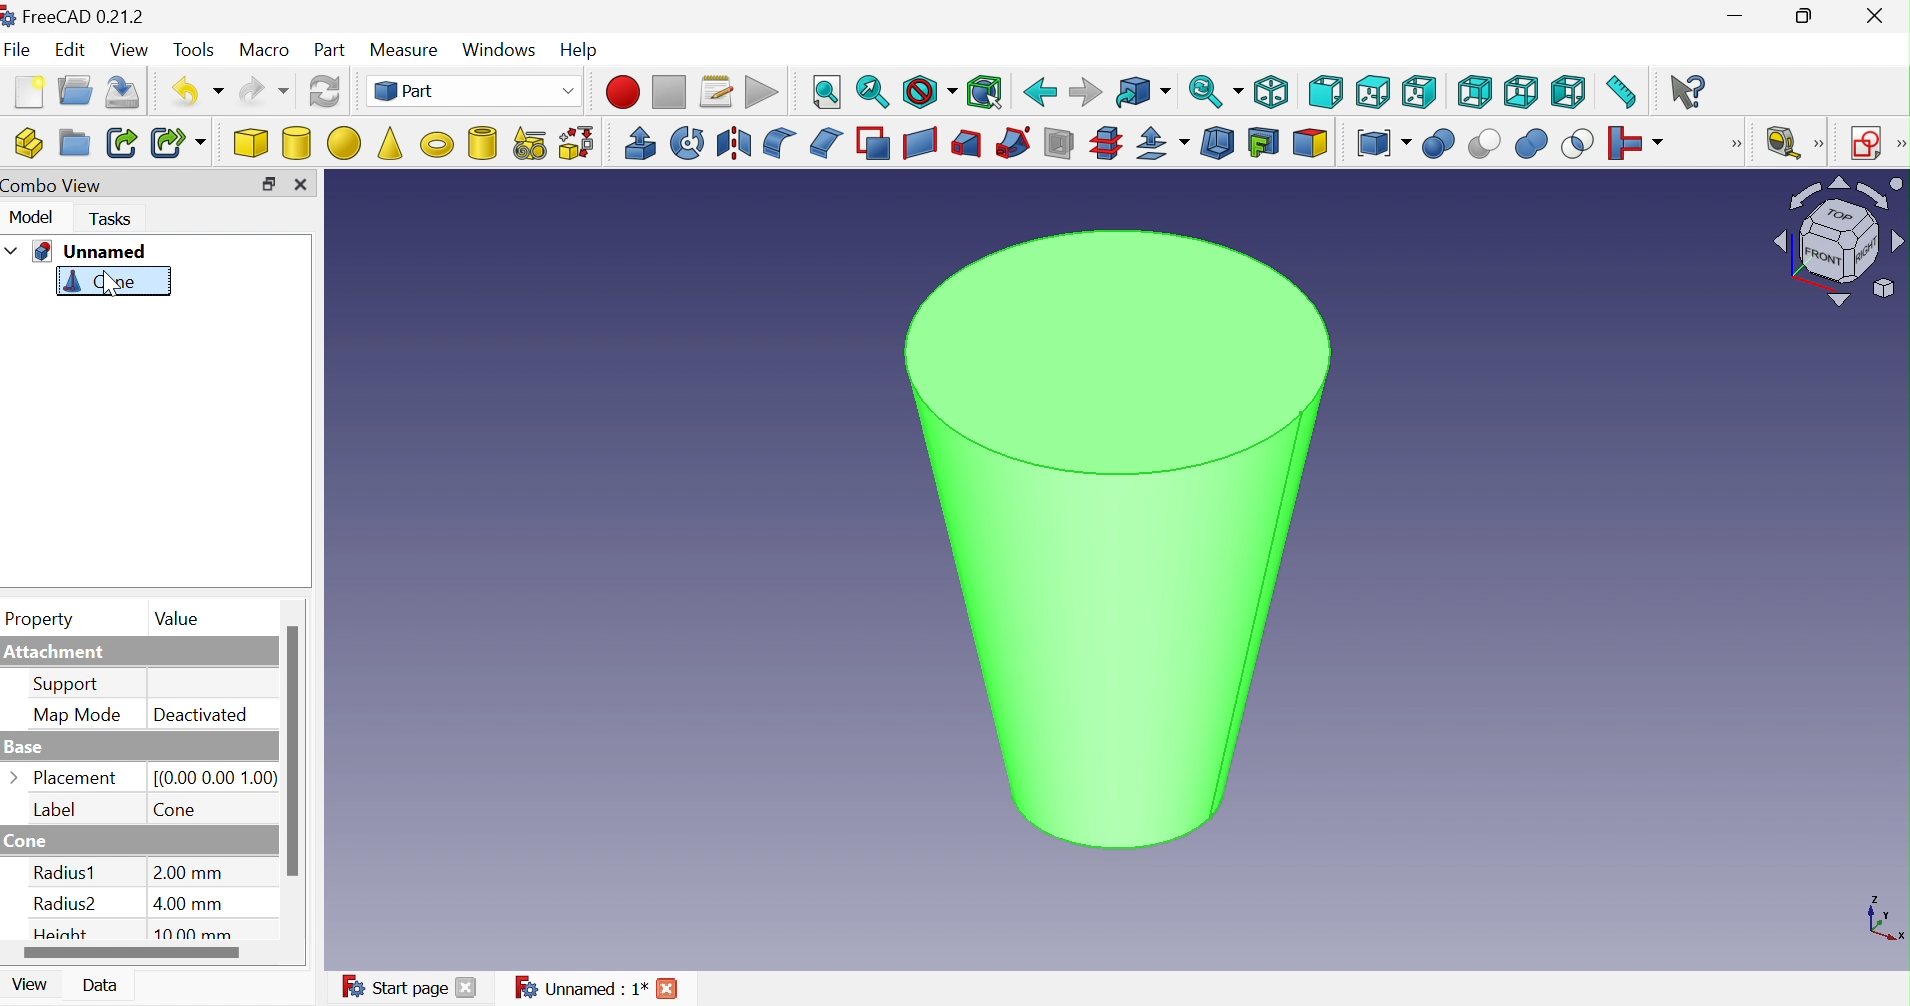  Describe the element at coordinates (623, 92) in the screenshot. I see `Macro recording` at that location.